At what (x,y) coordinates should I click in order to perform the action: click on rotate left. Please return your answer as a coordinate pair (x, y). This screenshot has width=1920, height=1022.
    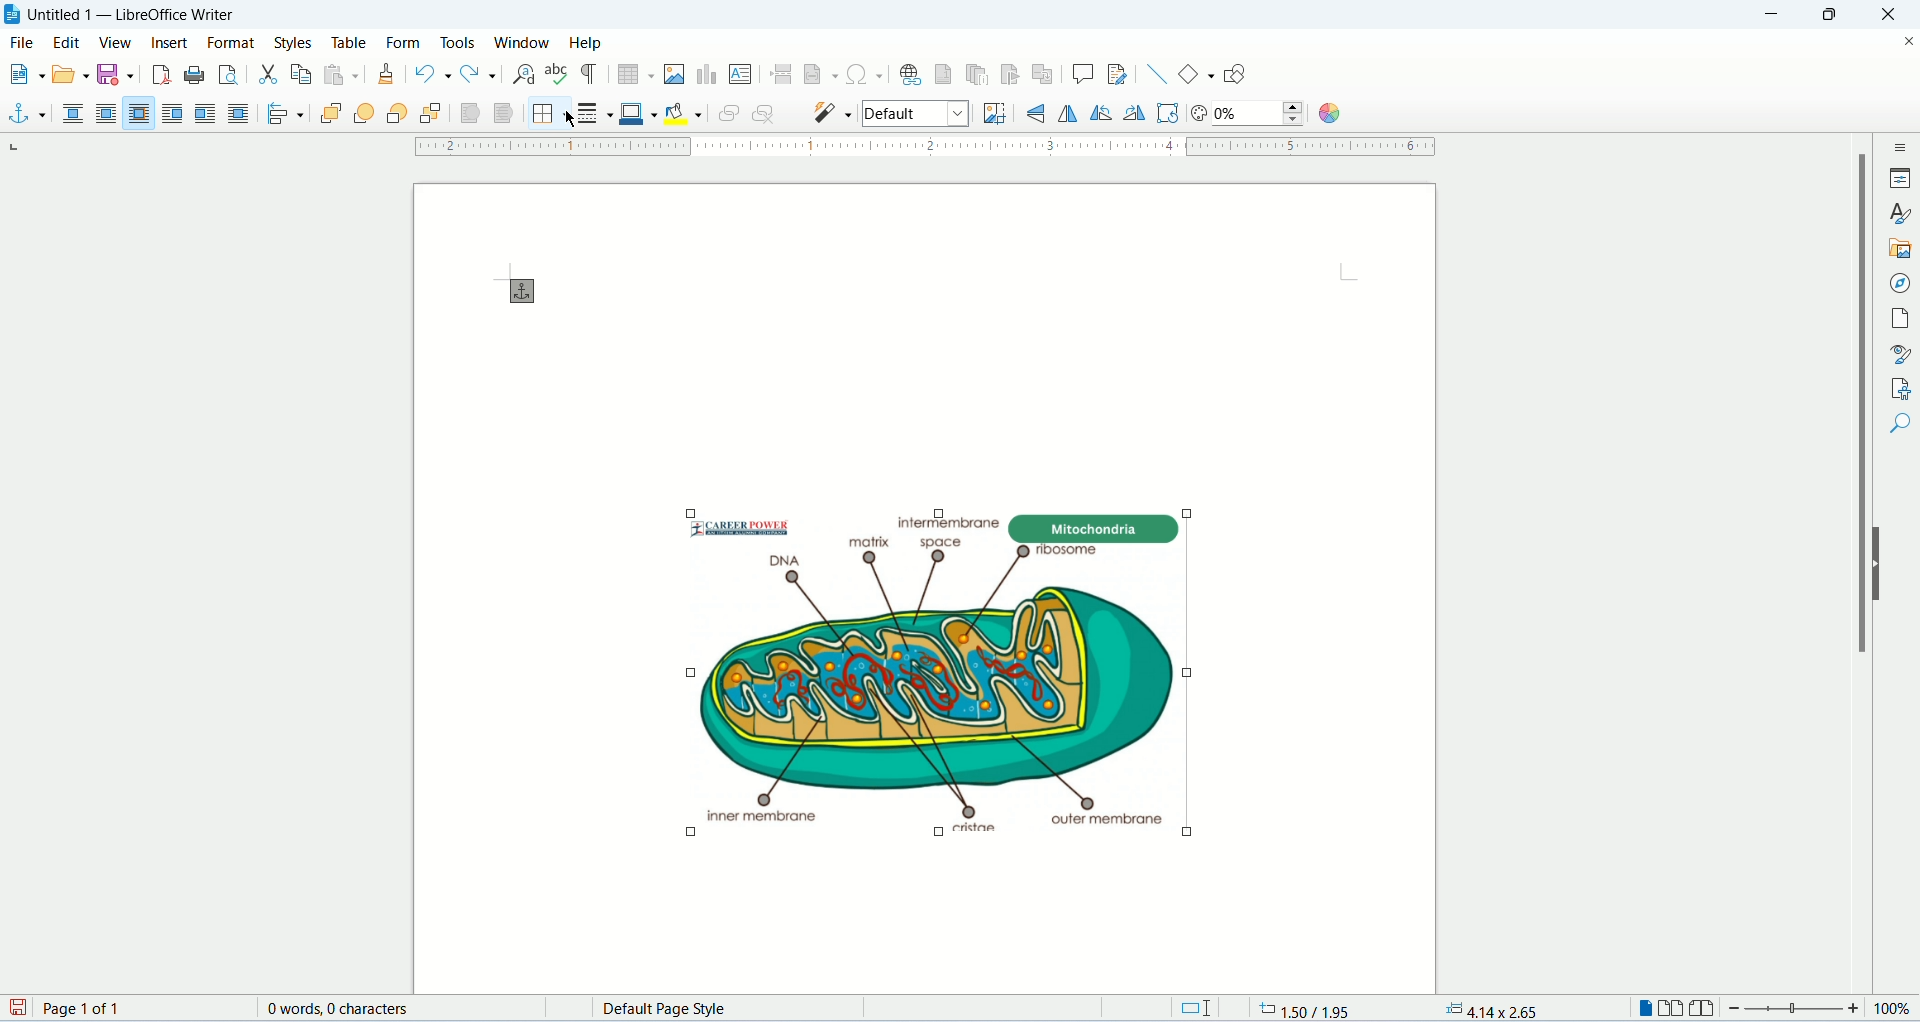
    Looking at the image, I should click on (1104, 114).